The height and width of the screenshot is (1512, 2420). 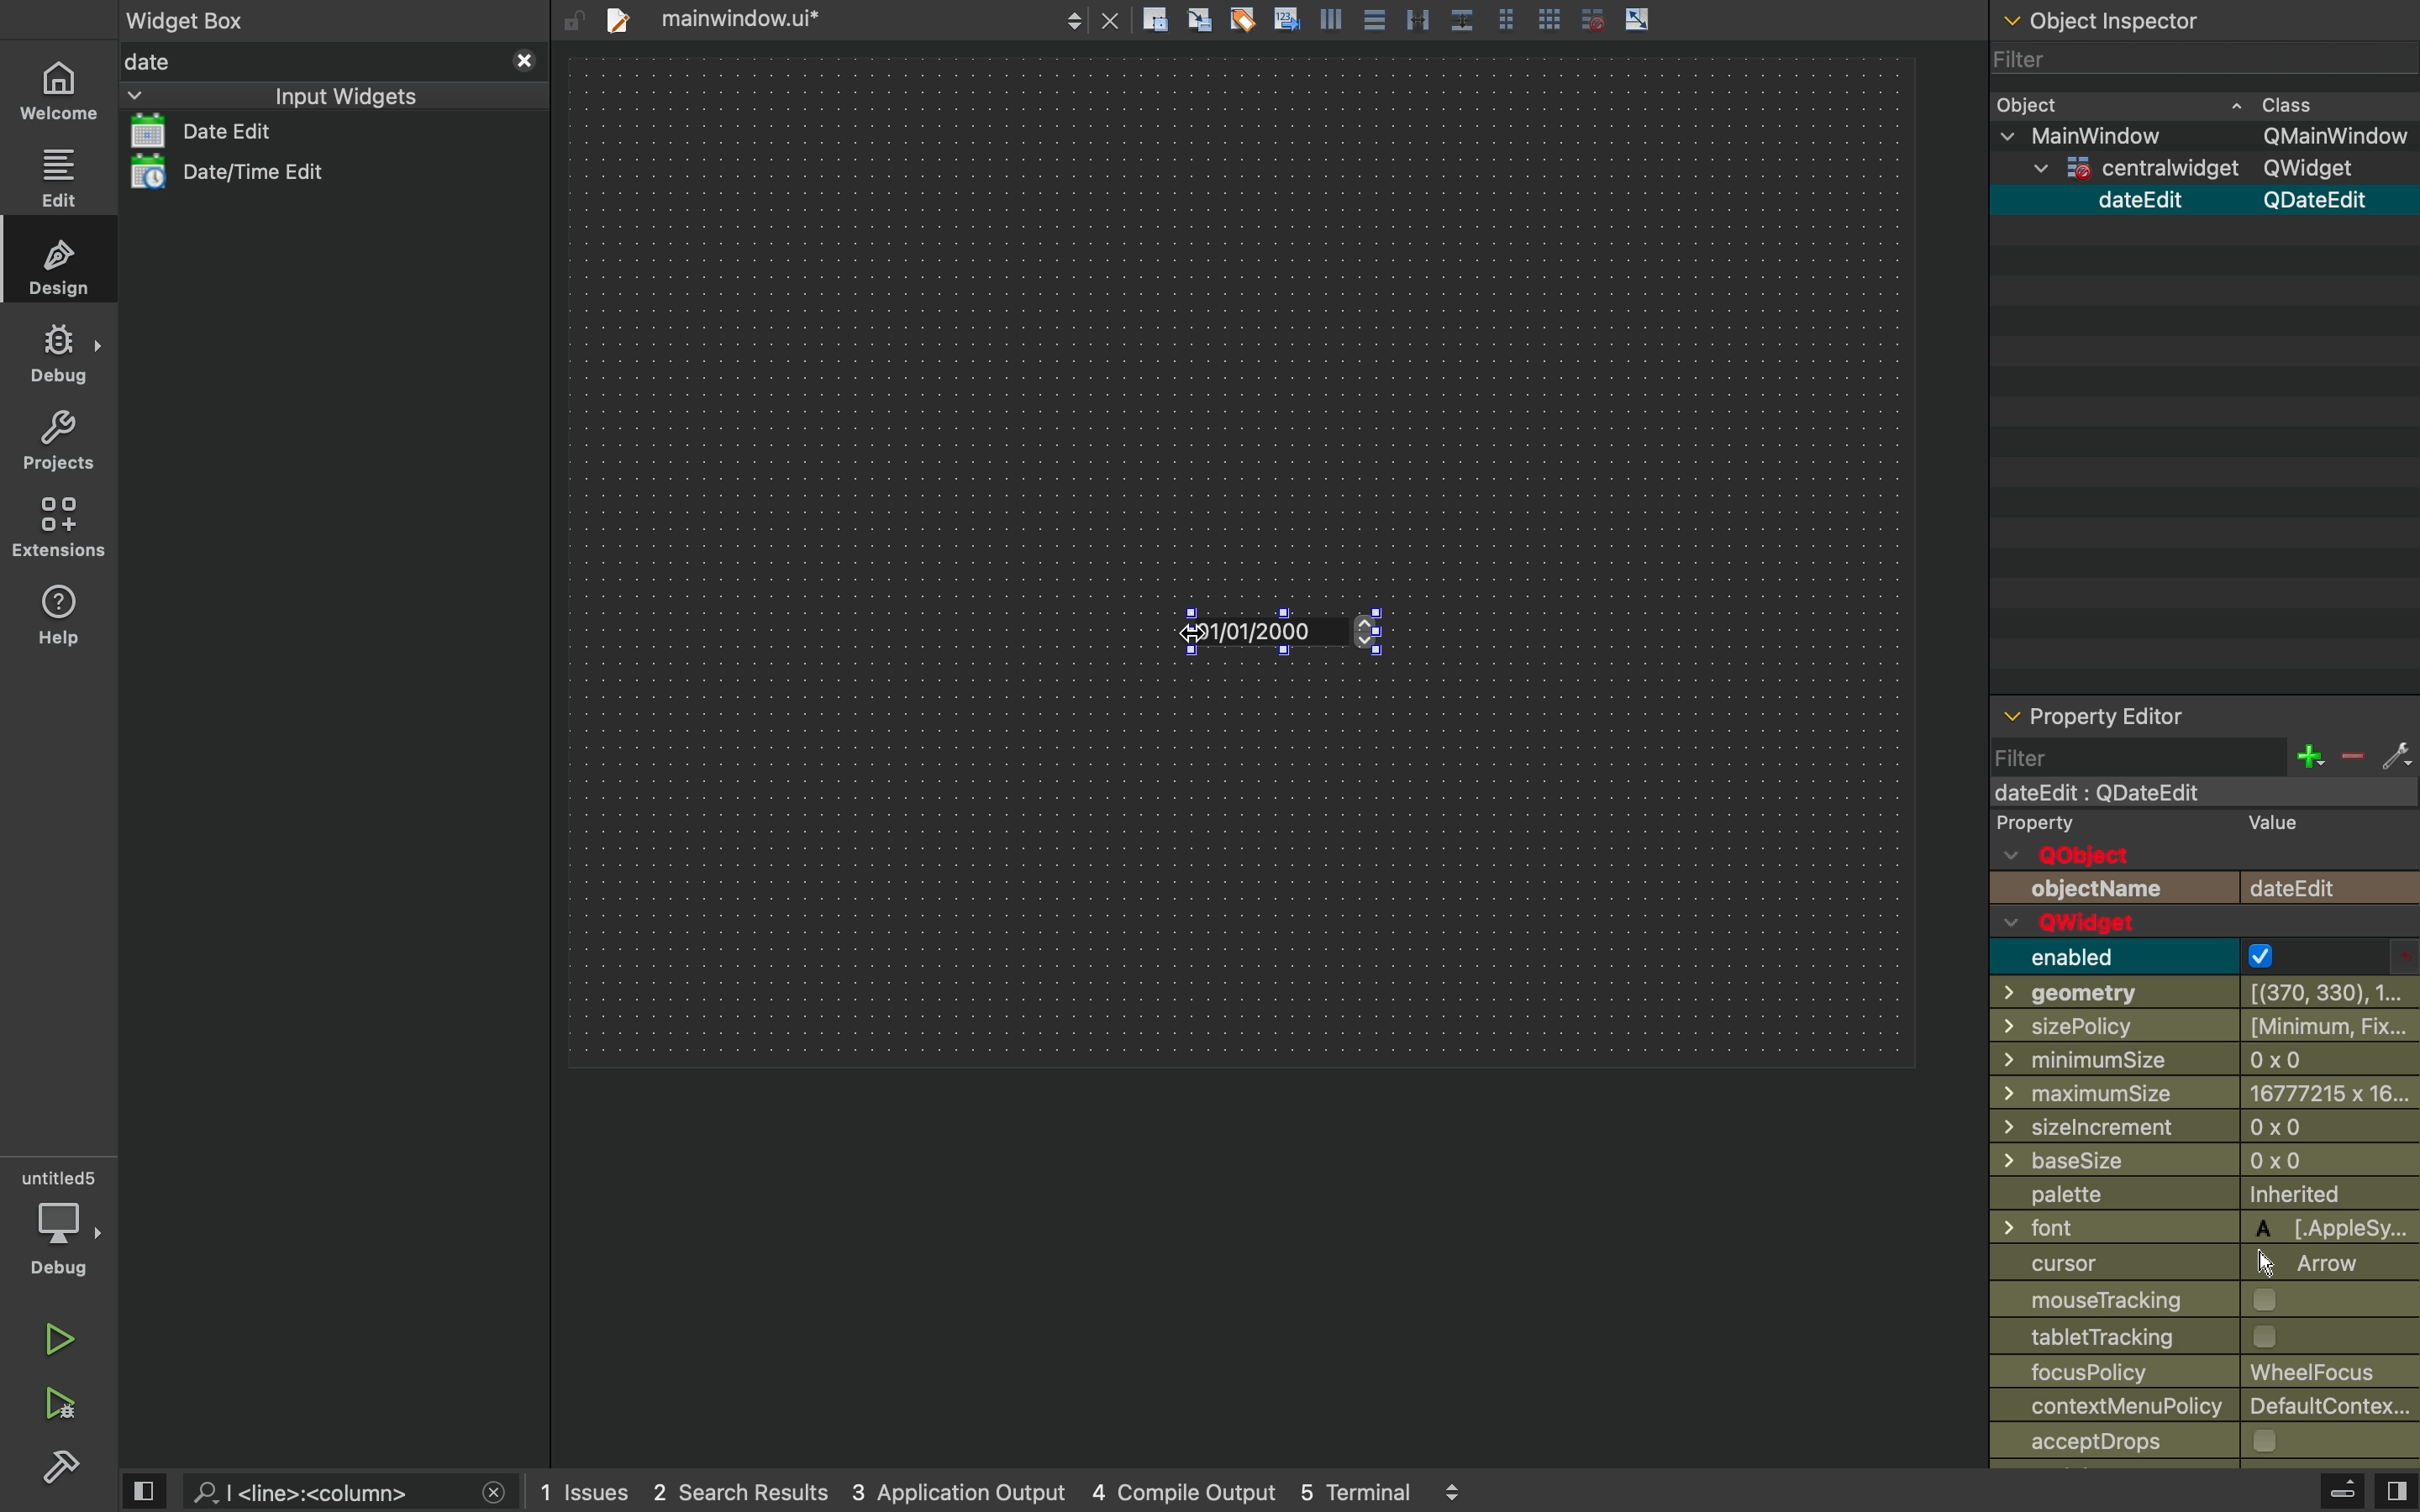 I want to click on align left, so click(x=1329, y=17).